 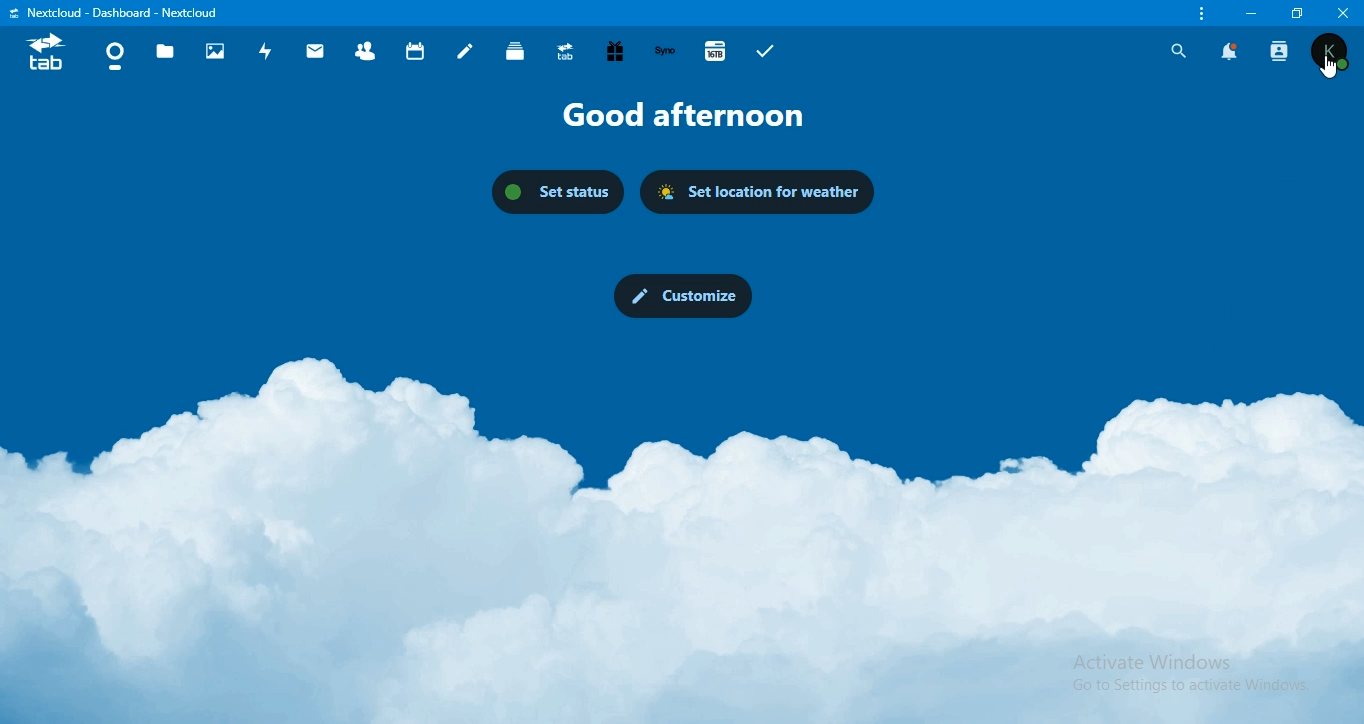 What do you see at coordinates (1176, 50) in the screenshot?
I see `search` at bounding box center [1176, 50].